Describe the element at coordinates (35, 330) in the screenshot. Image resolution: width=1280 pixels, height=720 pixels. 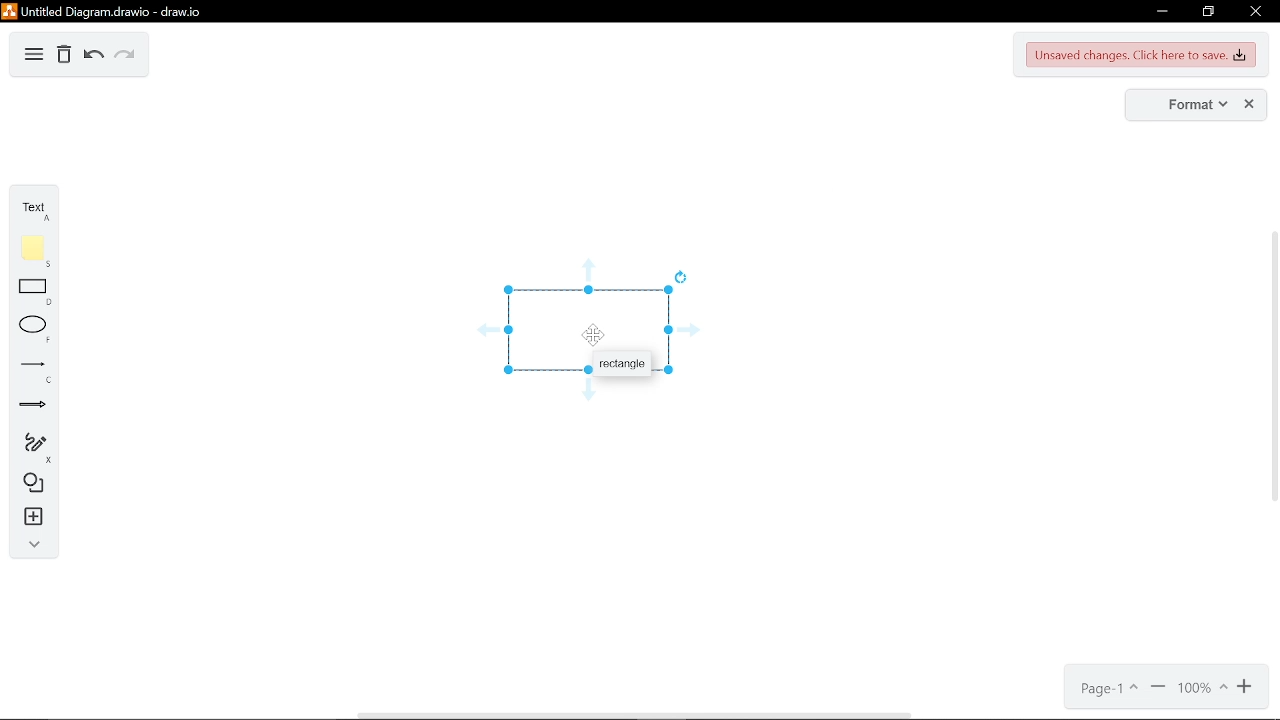
I see `ellipse` at that location.